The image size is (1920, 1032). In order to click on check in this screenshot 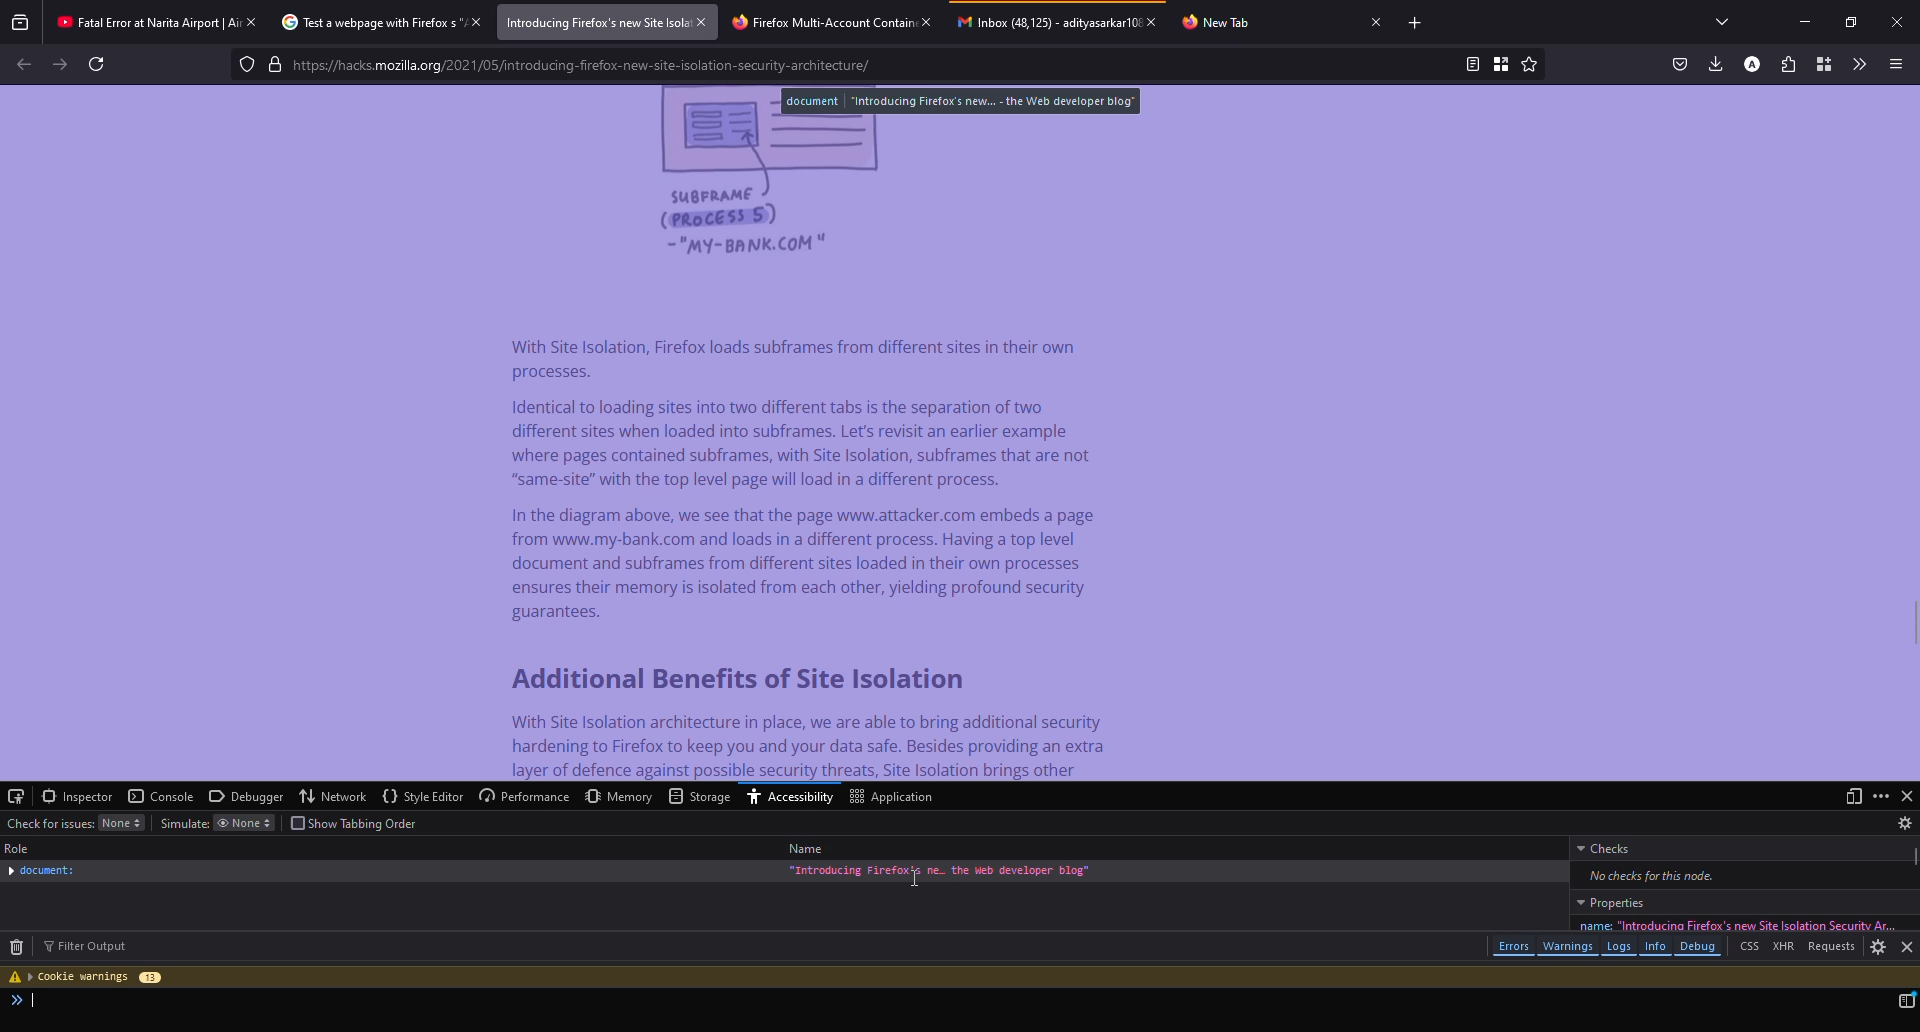, I will do `click(51, 824)`.